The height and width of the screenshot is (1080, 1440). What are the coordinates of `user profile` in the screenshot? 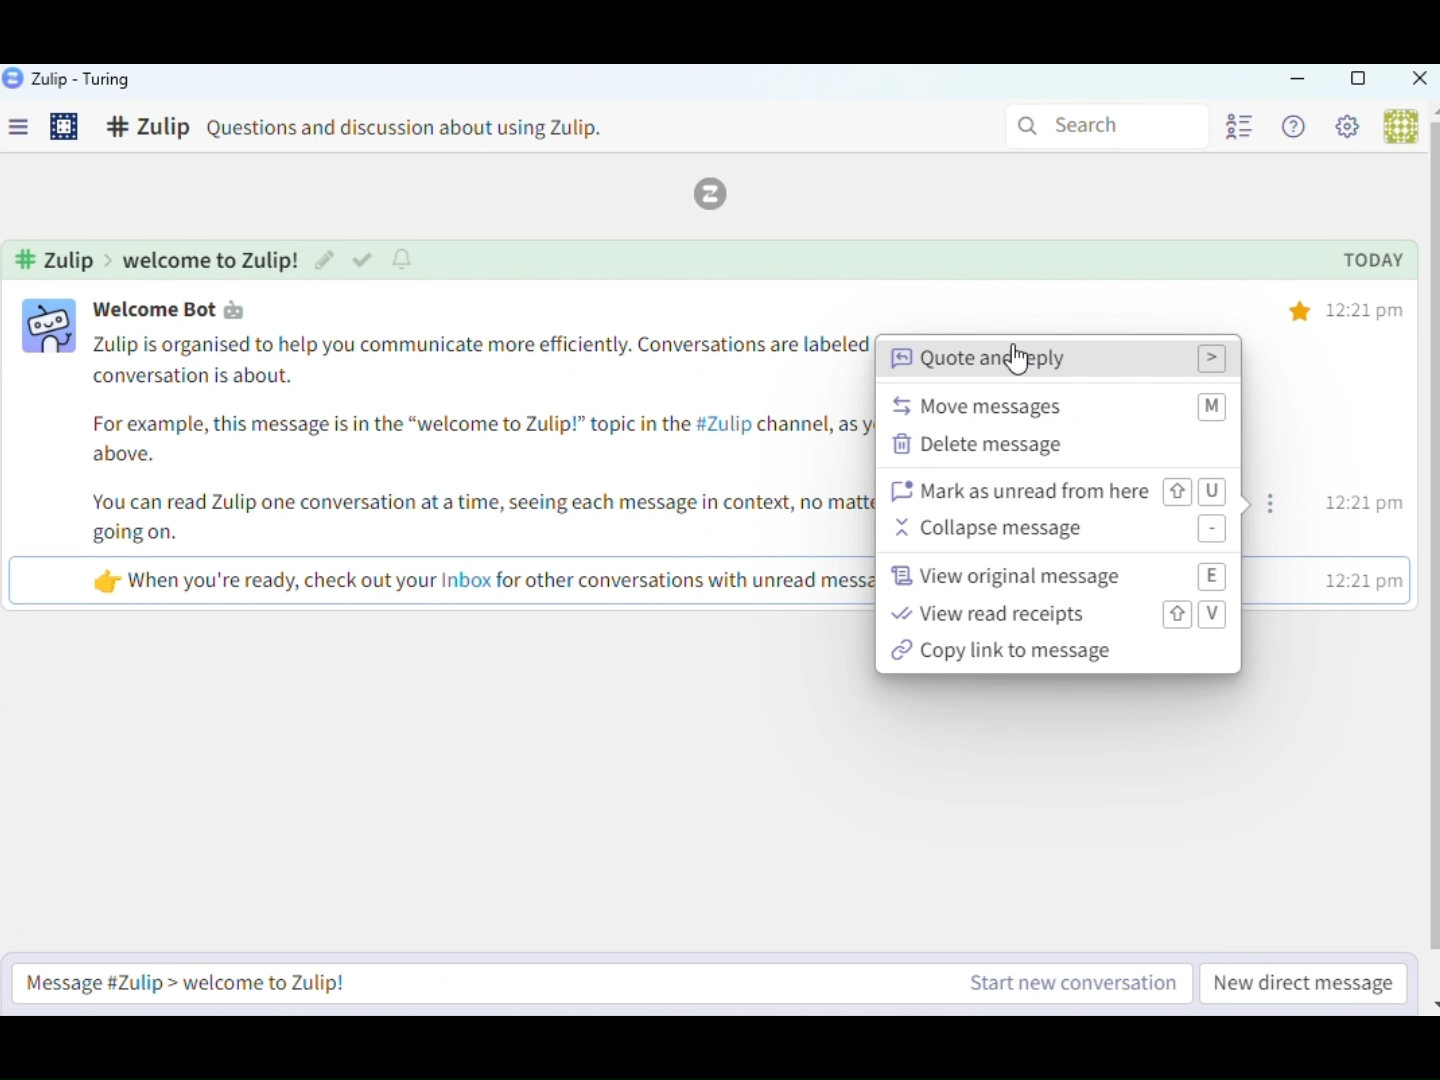 It's located at (51, 327).